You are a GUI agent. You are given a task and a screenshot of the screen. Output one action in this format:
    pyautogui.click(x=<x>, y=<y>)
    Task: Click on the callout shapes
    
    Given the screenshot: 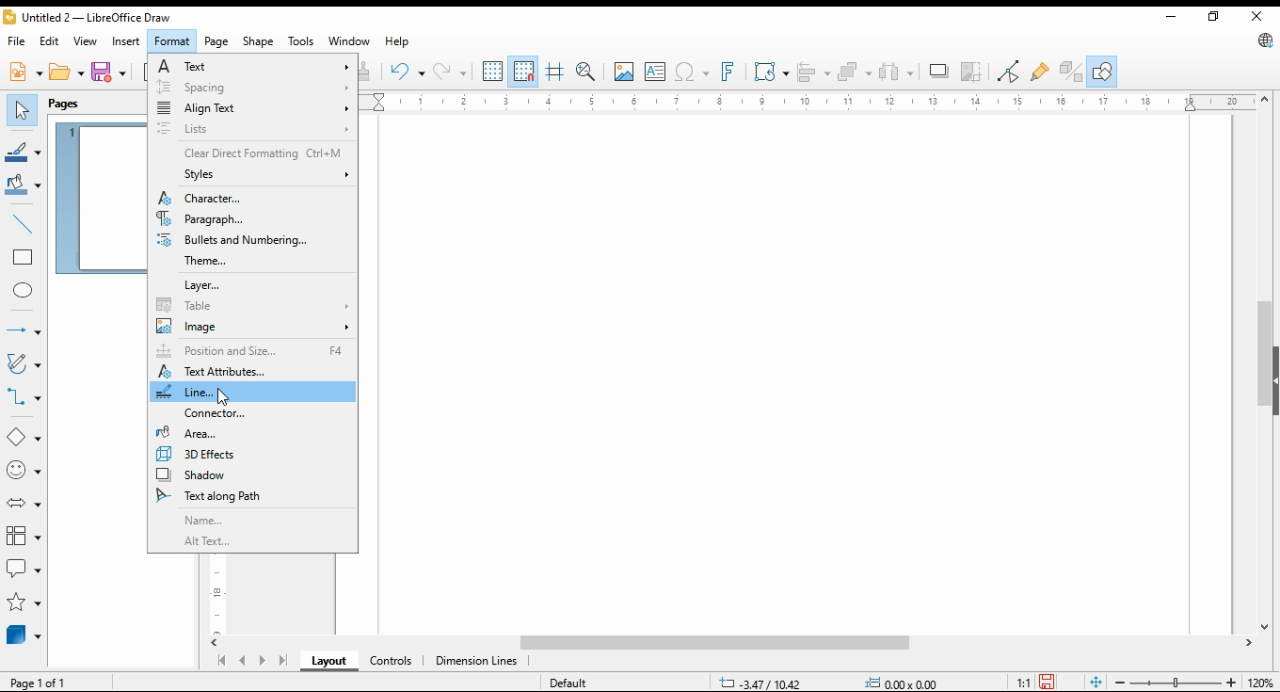 What is the action you would take?
    pyautogui.click(x=24, y=566)
    